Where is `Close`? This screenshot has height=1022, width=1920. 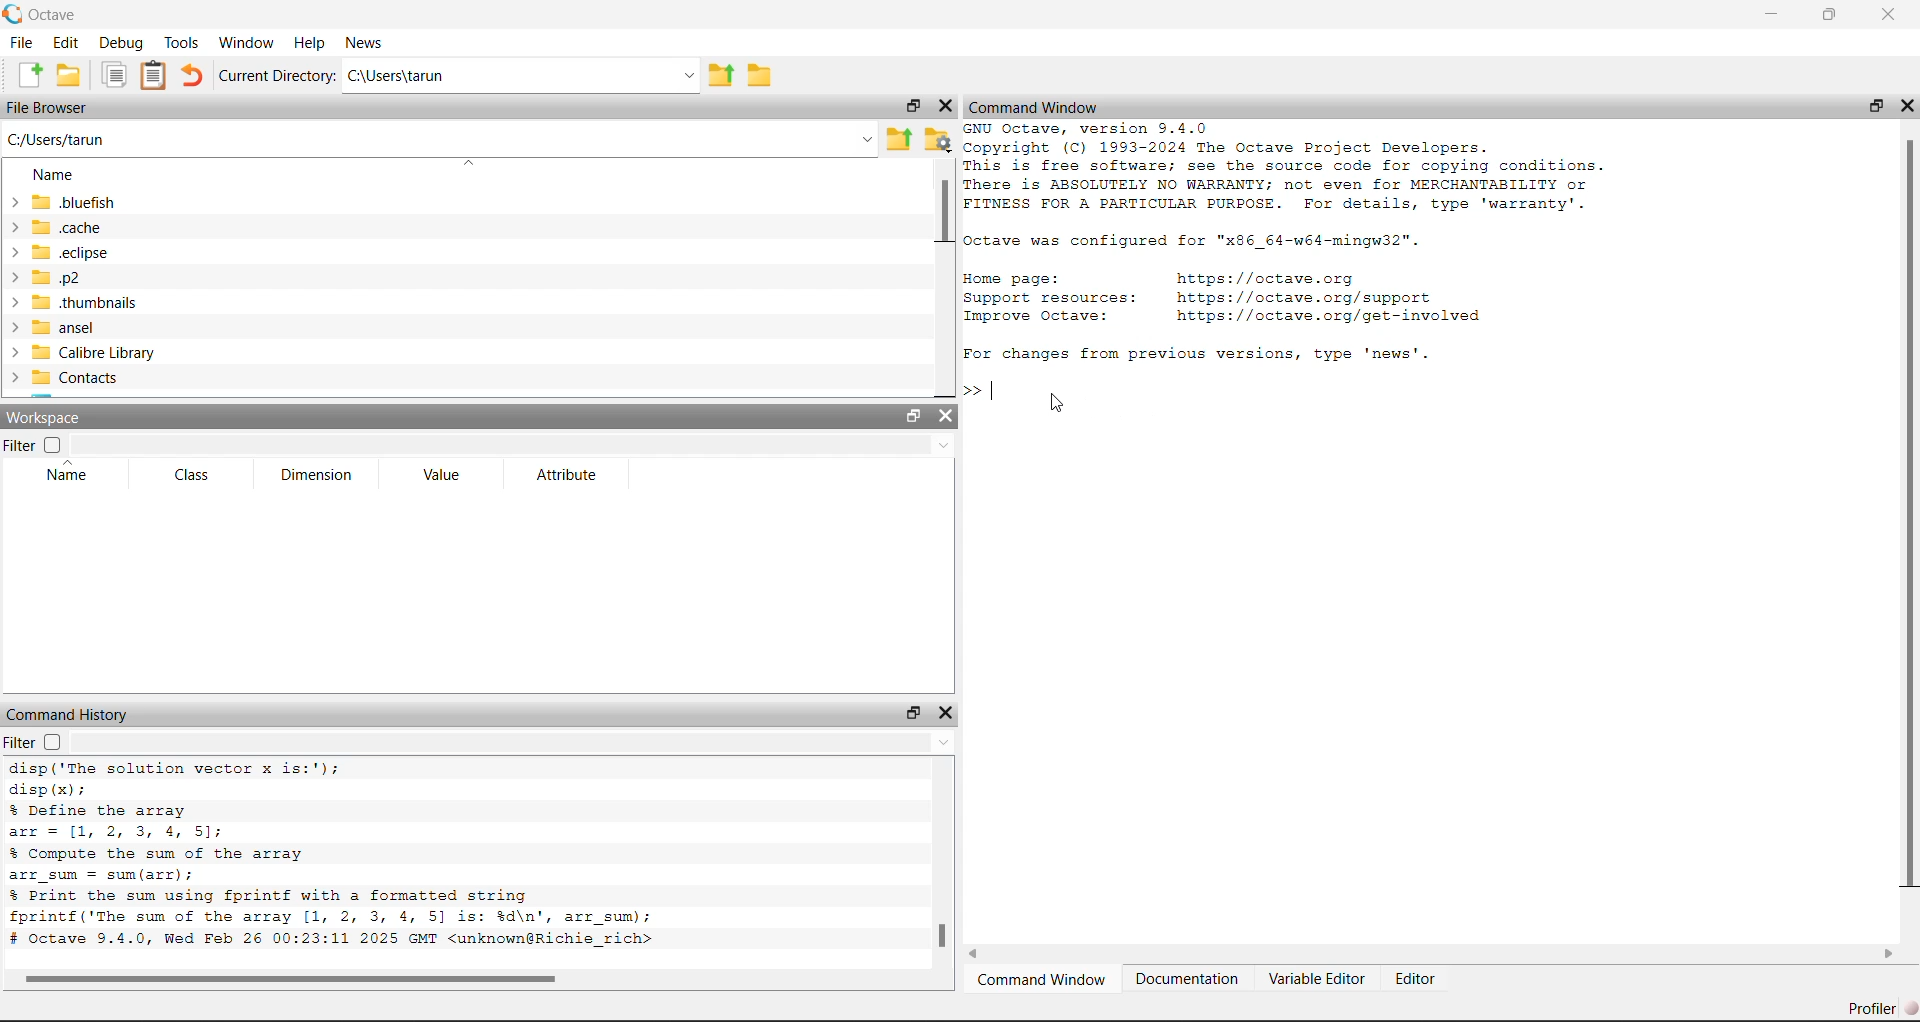
Close is located at coordinates (947, 714).